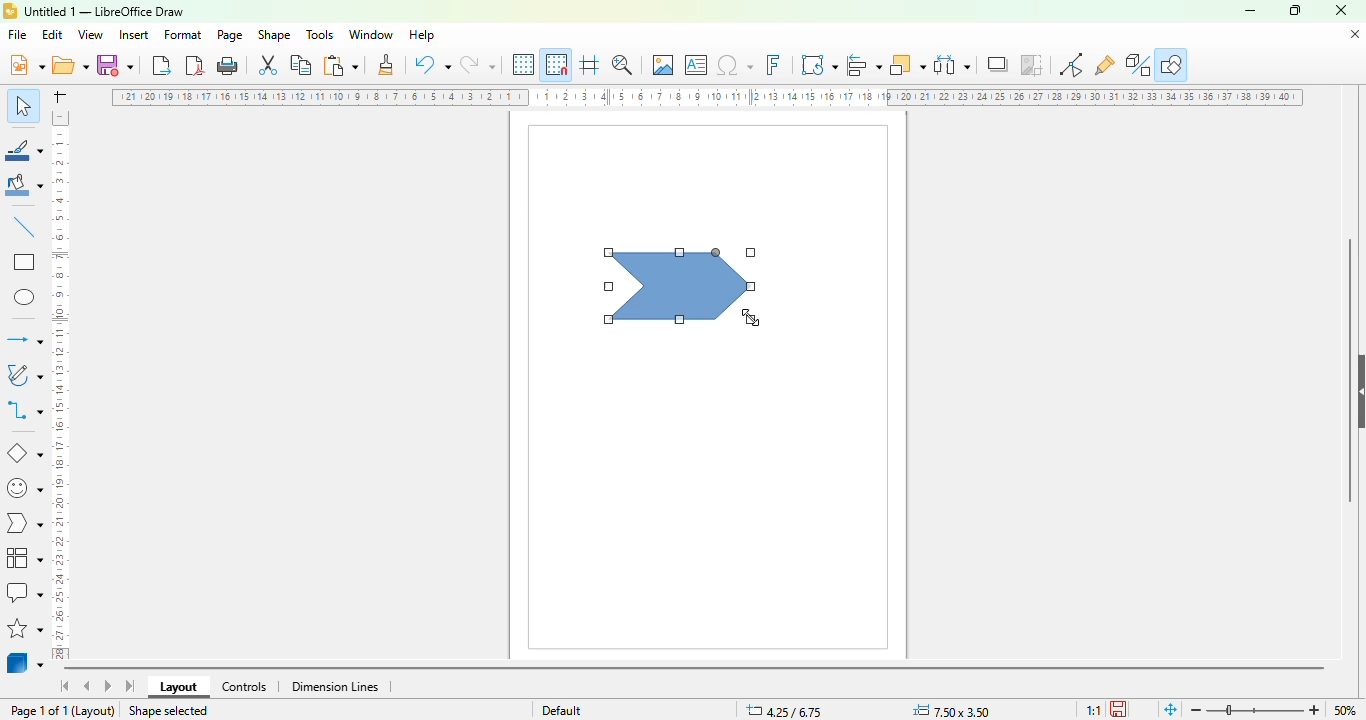 The image size is (1366, 720). Describe the element at coordinates (1118, 709) in the screenshot. I see `click to save the document` at that location.